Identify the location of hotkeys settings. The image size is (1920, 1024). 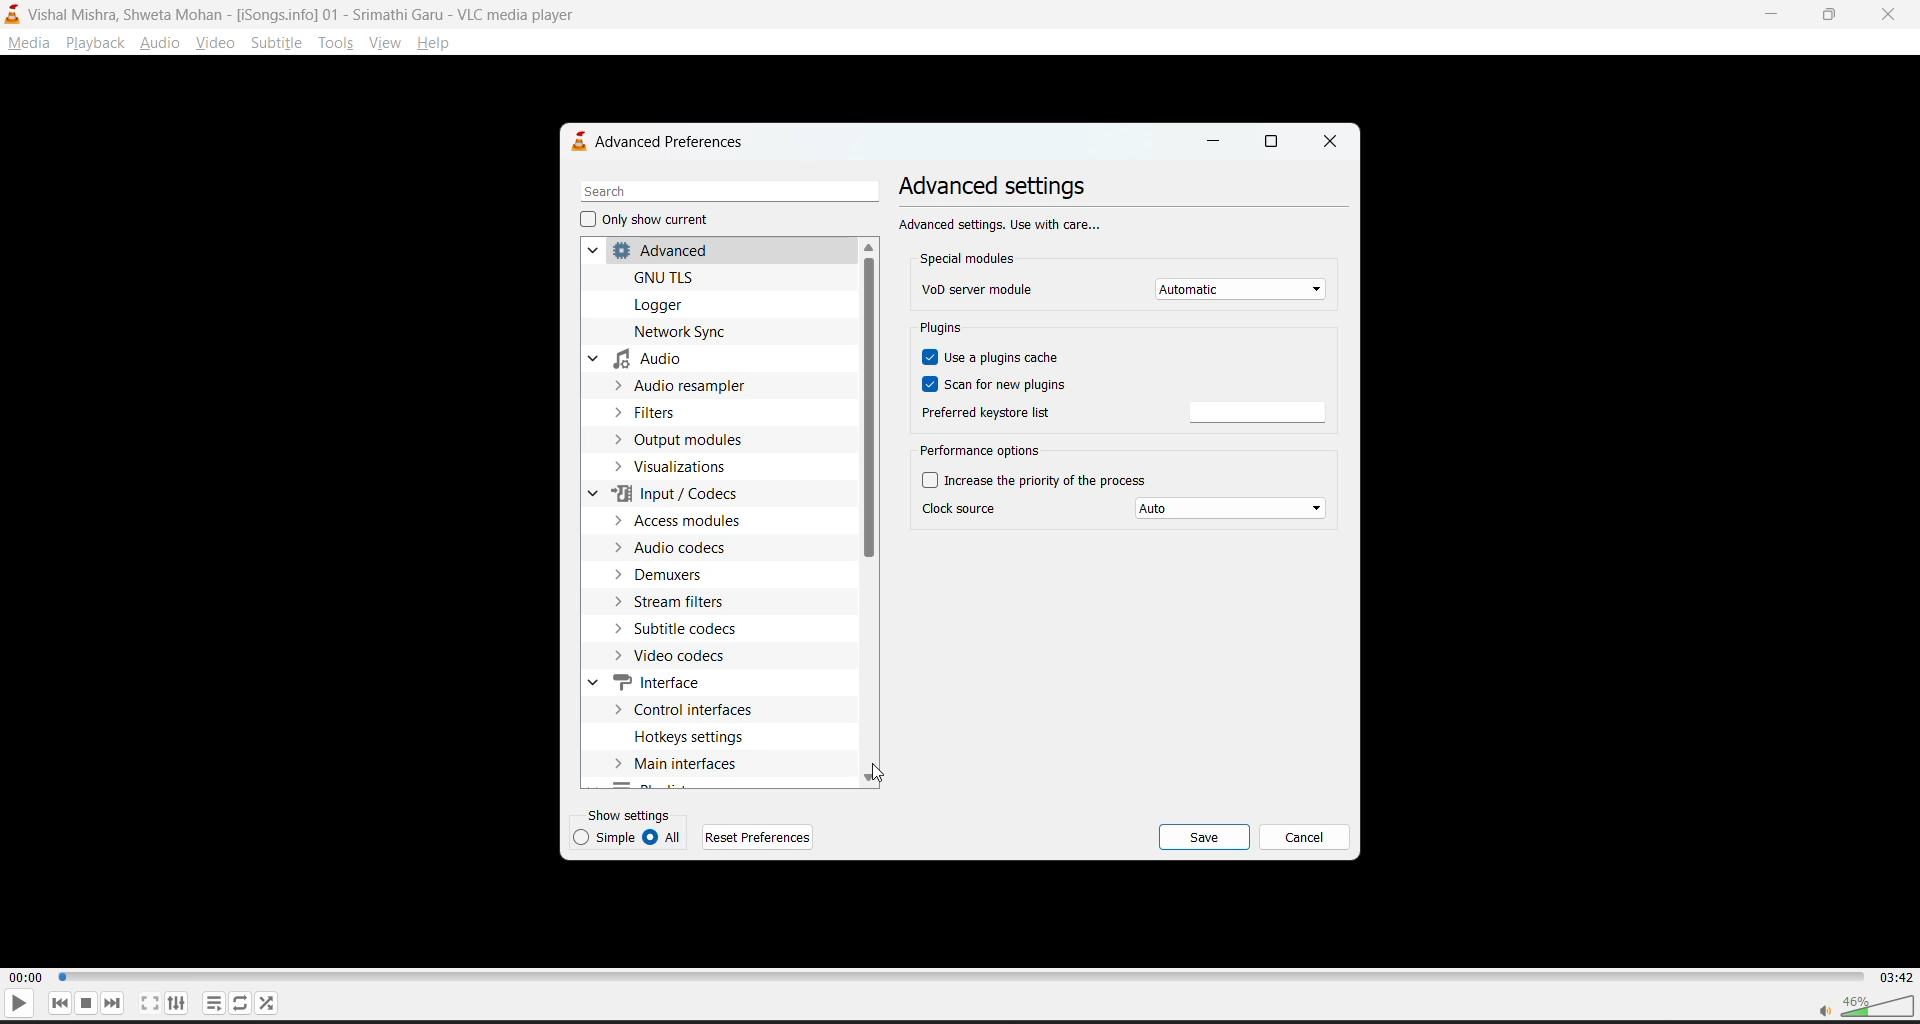
(691, 736).